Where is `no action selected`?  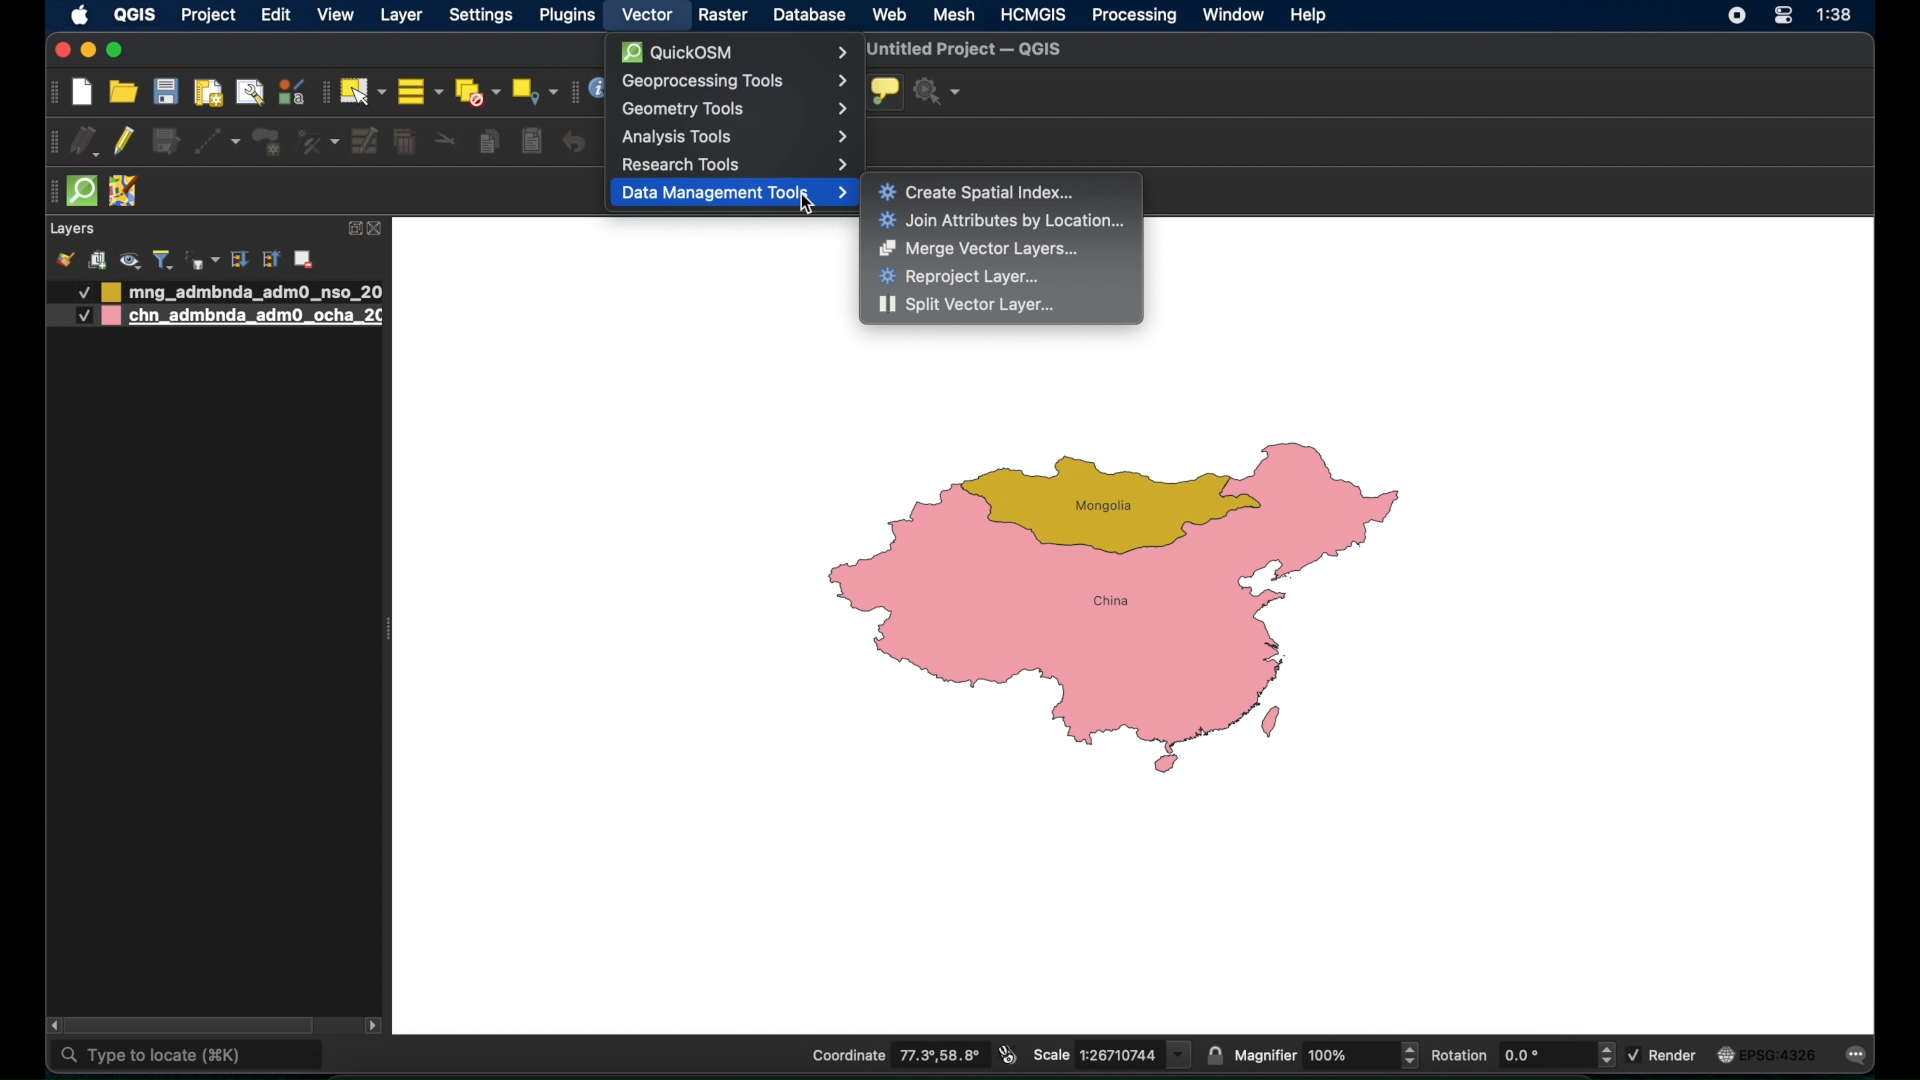 no action selected is located at coordinates (941, 93).